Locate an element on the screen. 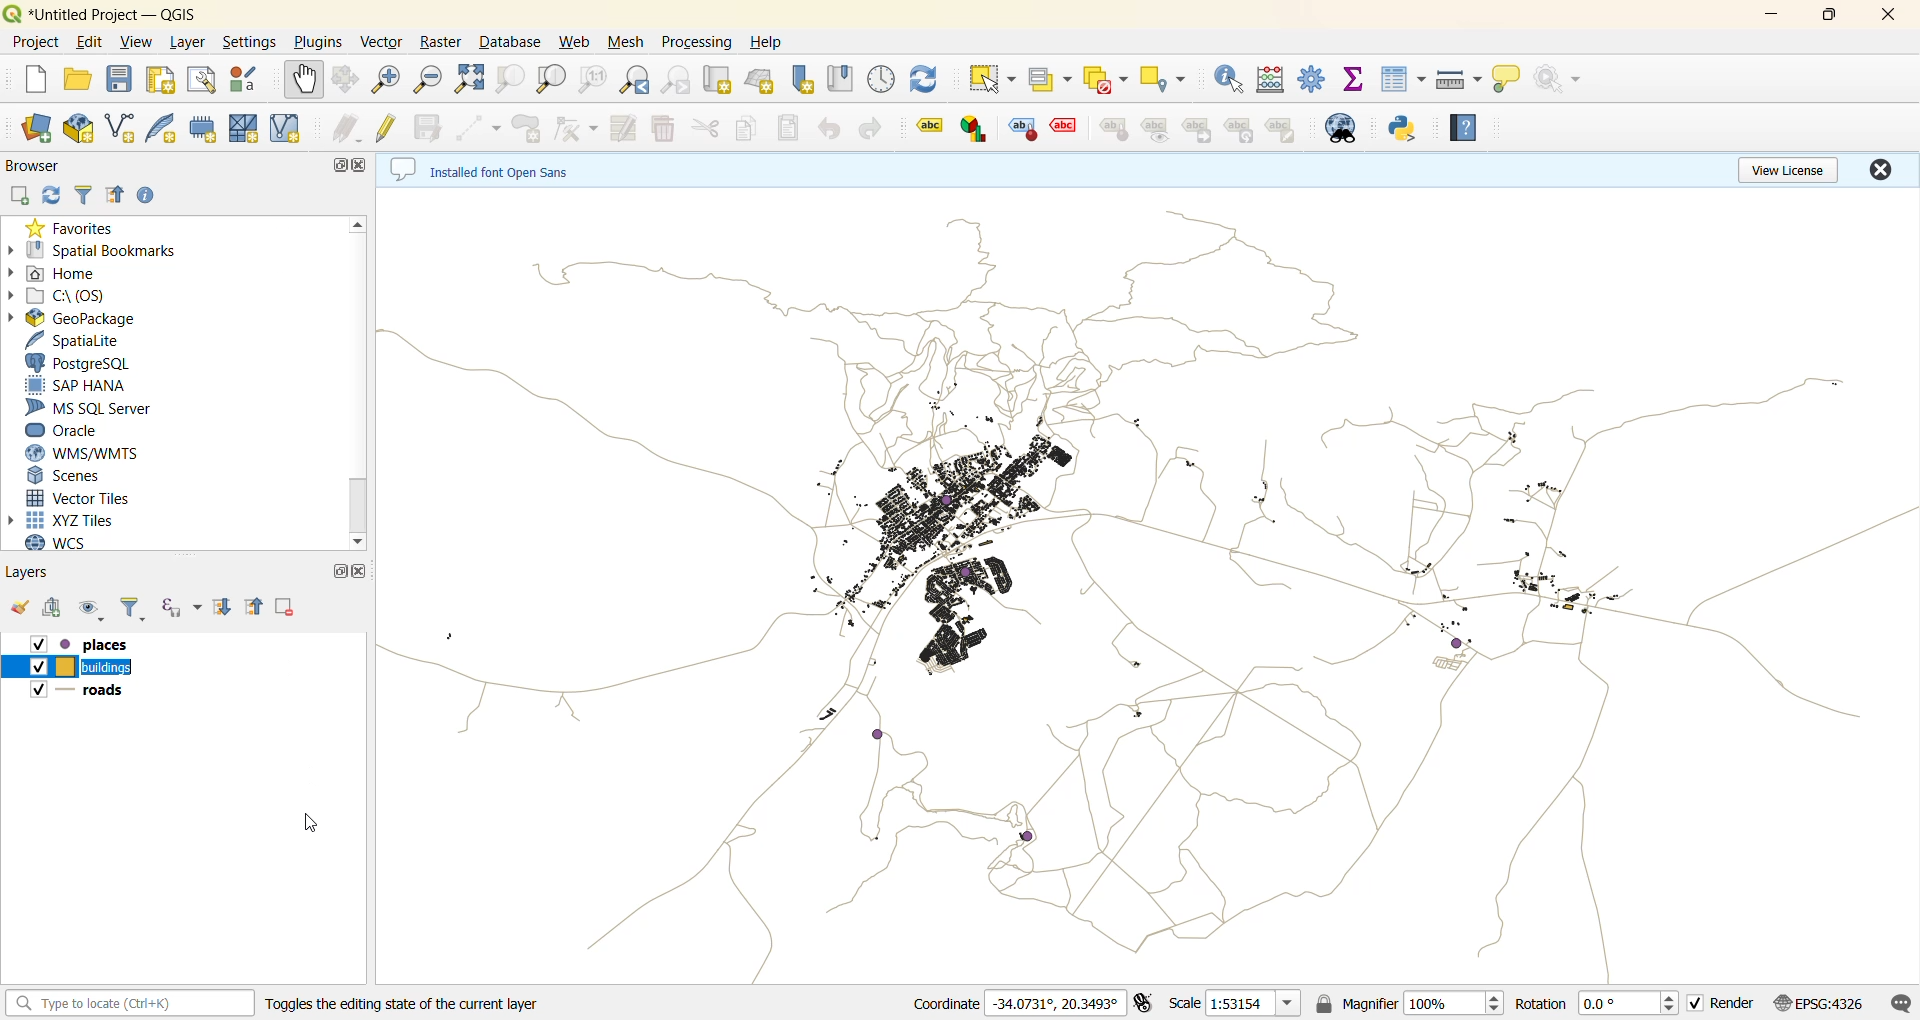  style is located at coordinates (1112, 128).